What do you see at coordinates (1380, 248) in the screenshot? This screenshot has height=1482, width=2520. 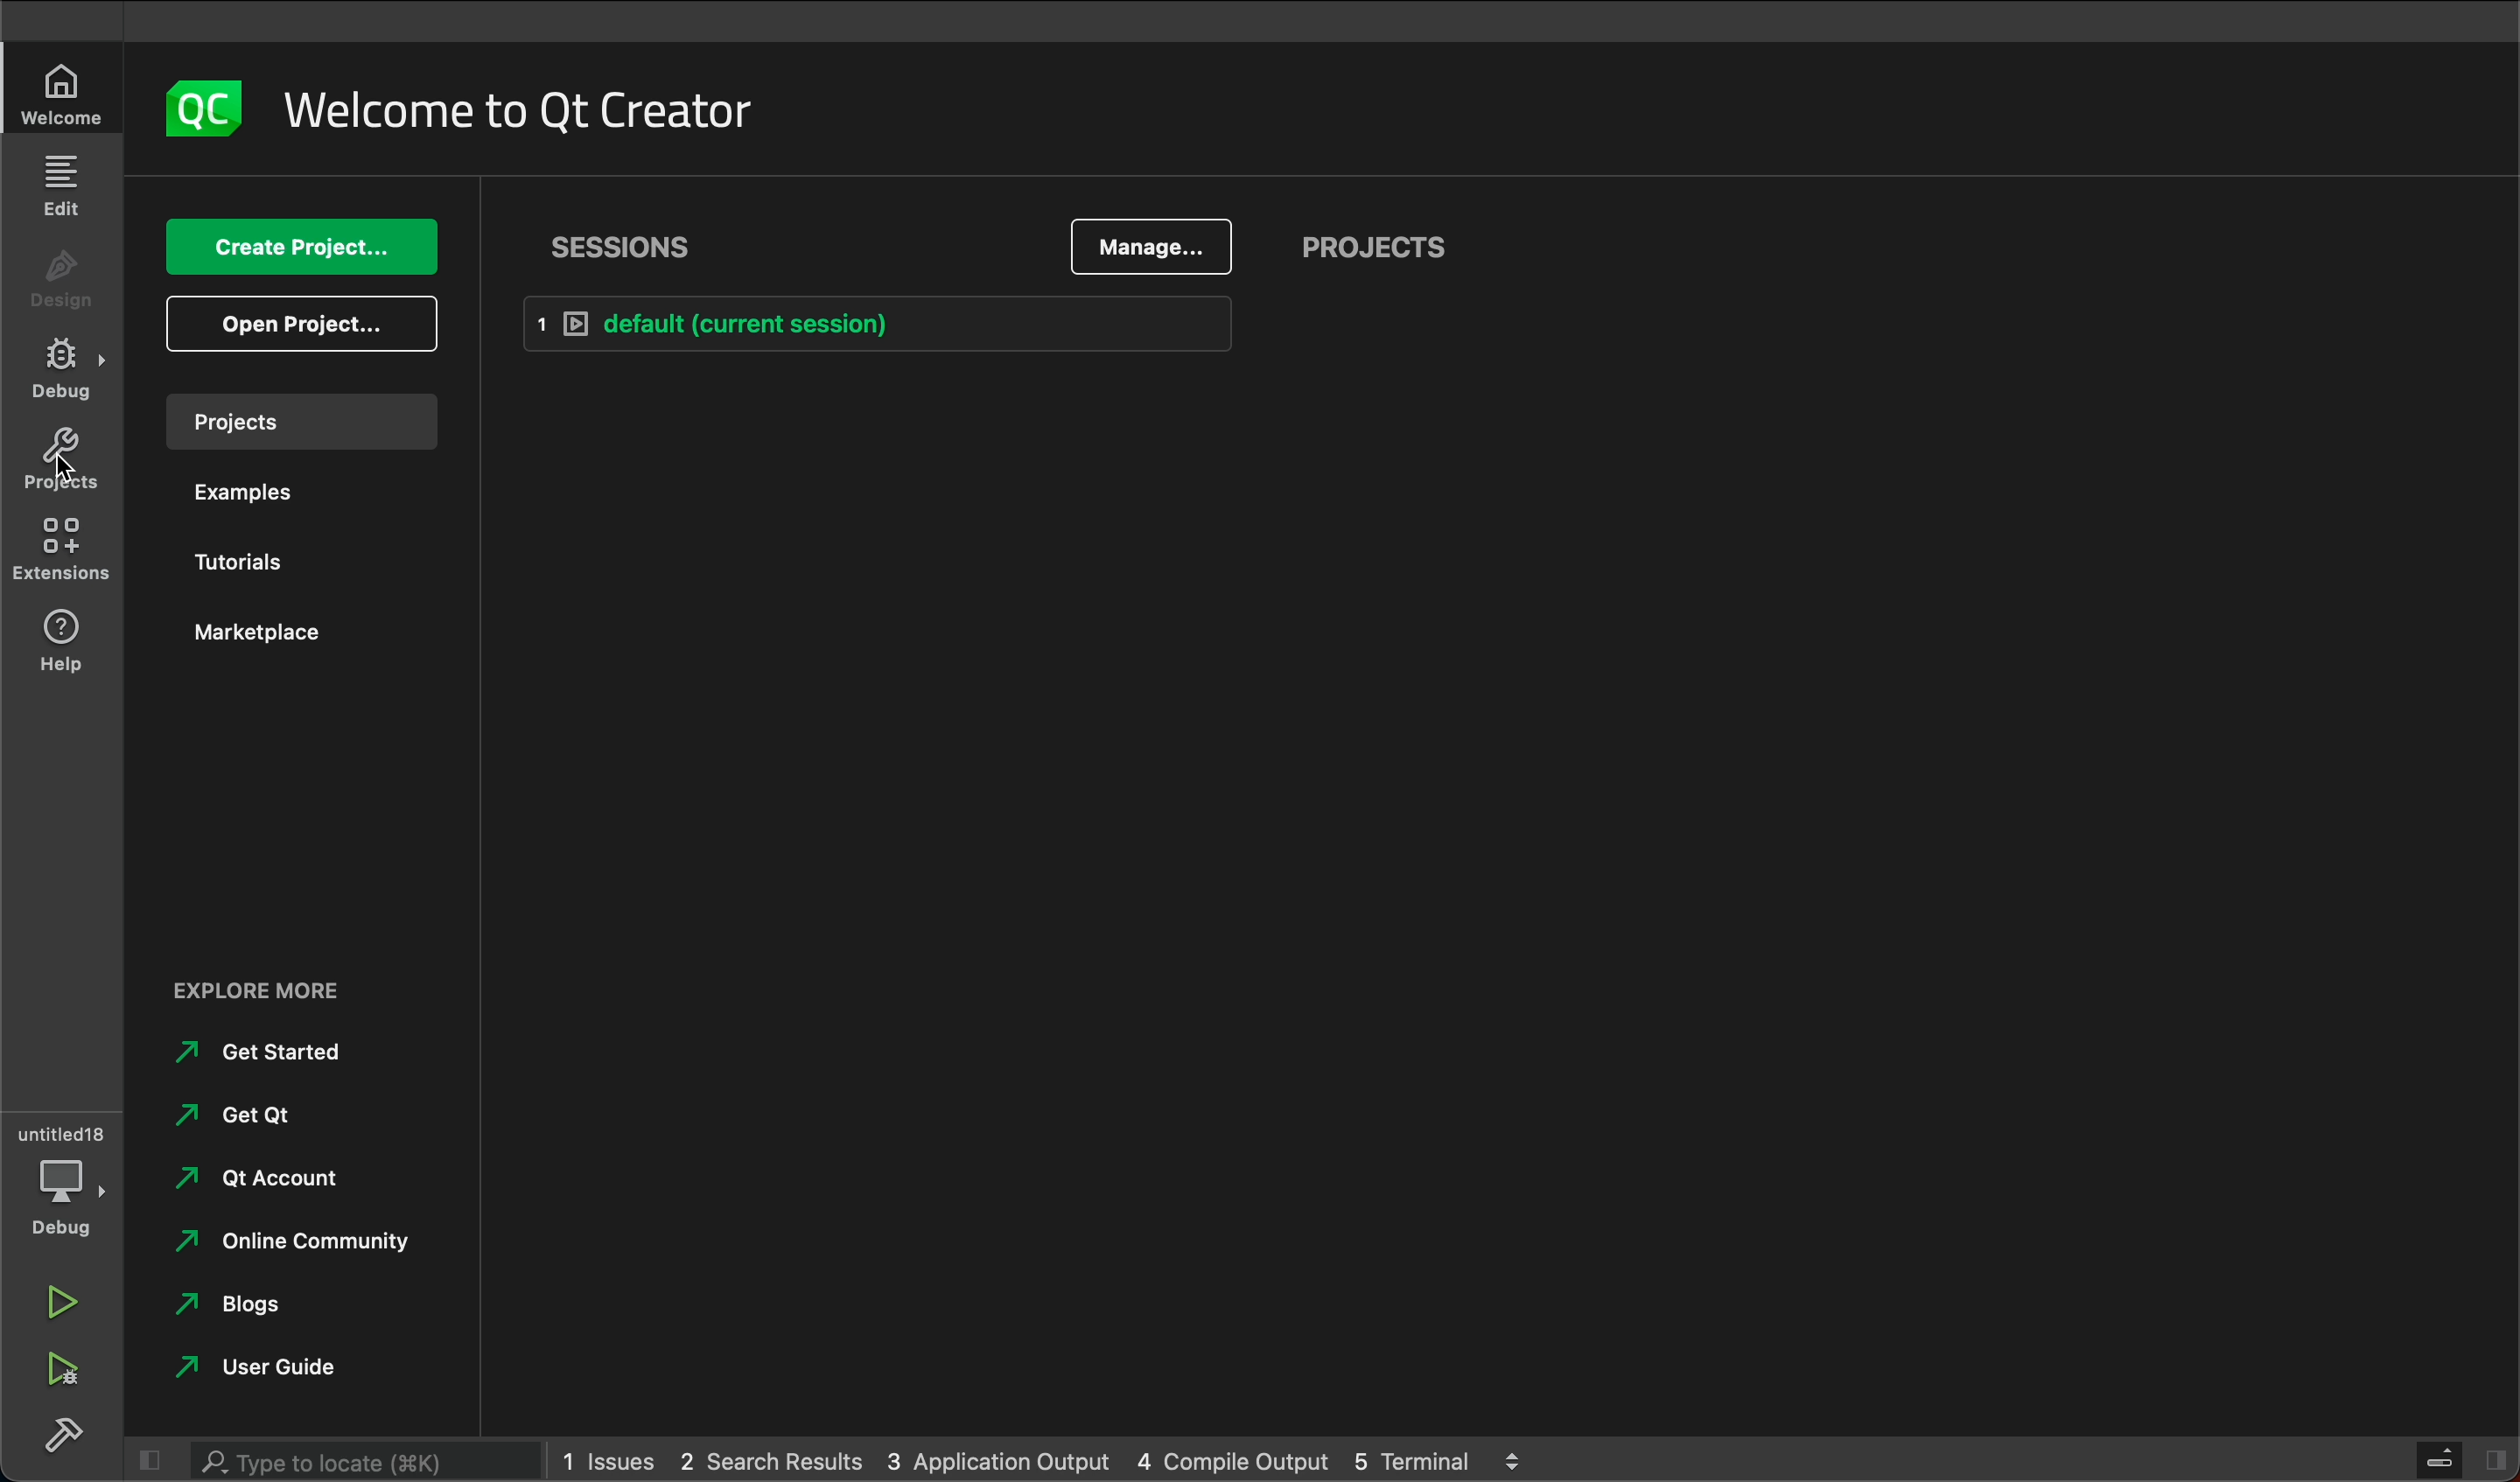 I see `projects` at bounding box center [1380, 248].